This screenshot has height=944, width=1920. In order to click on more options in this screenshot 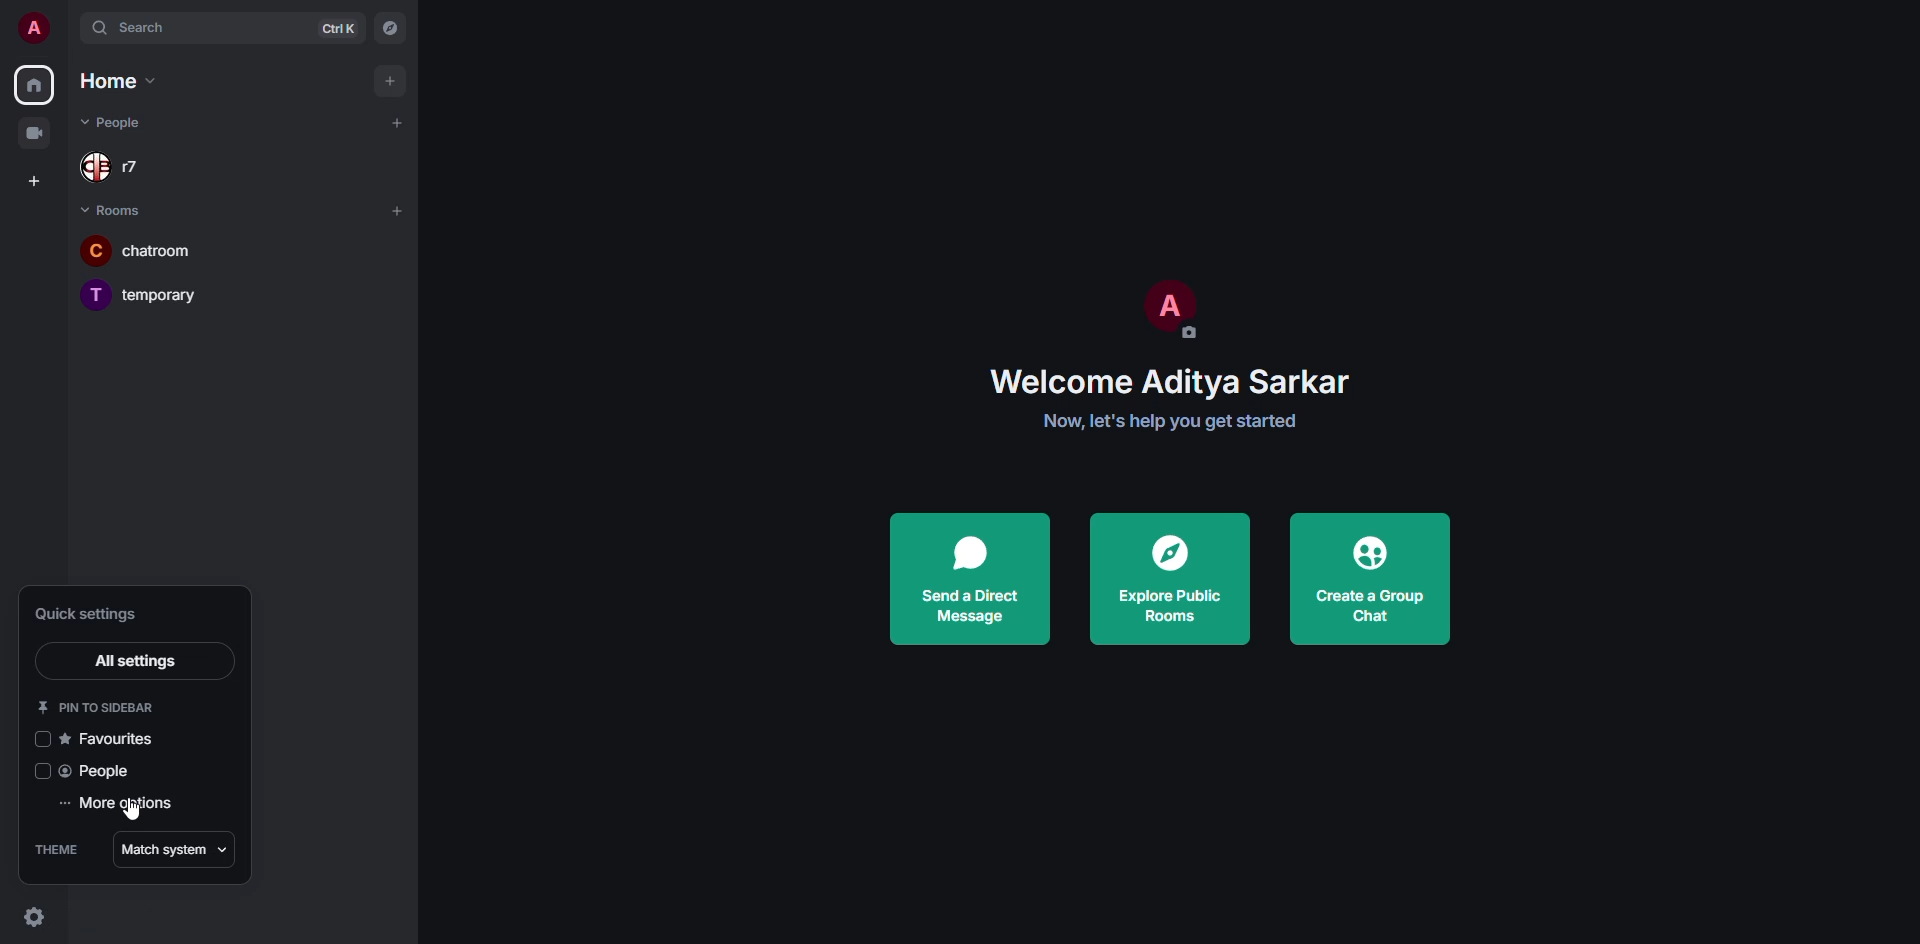, I will do `click(126, 804)`.